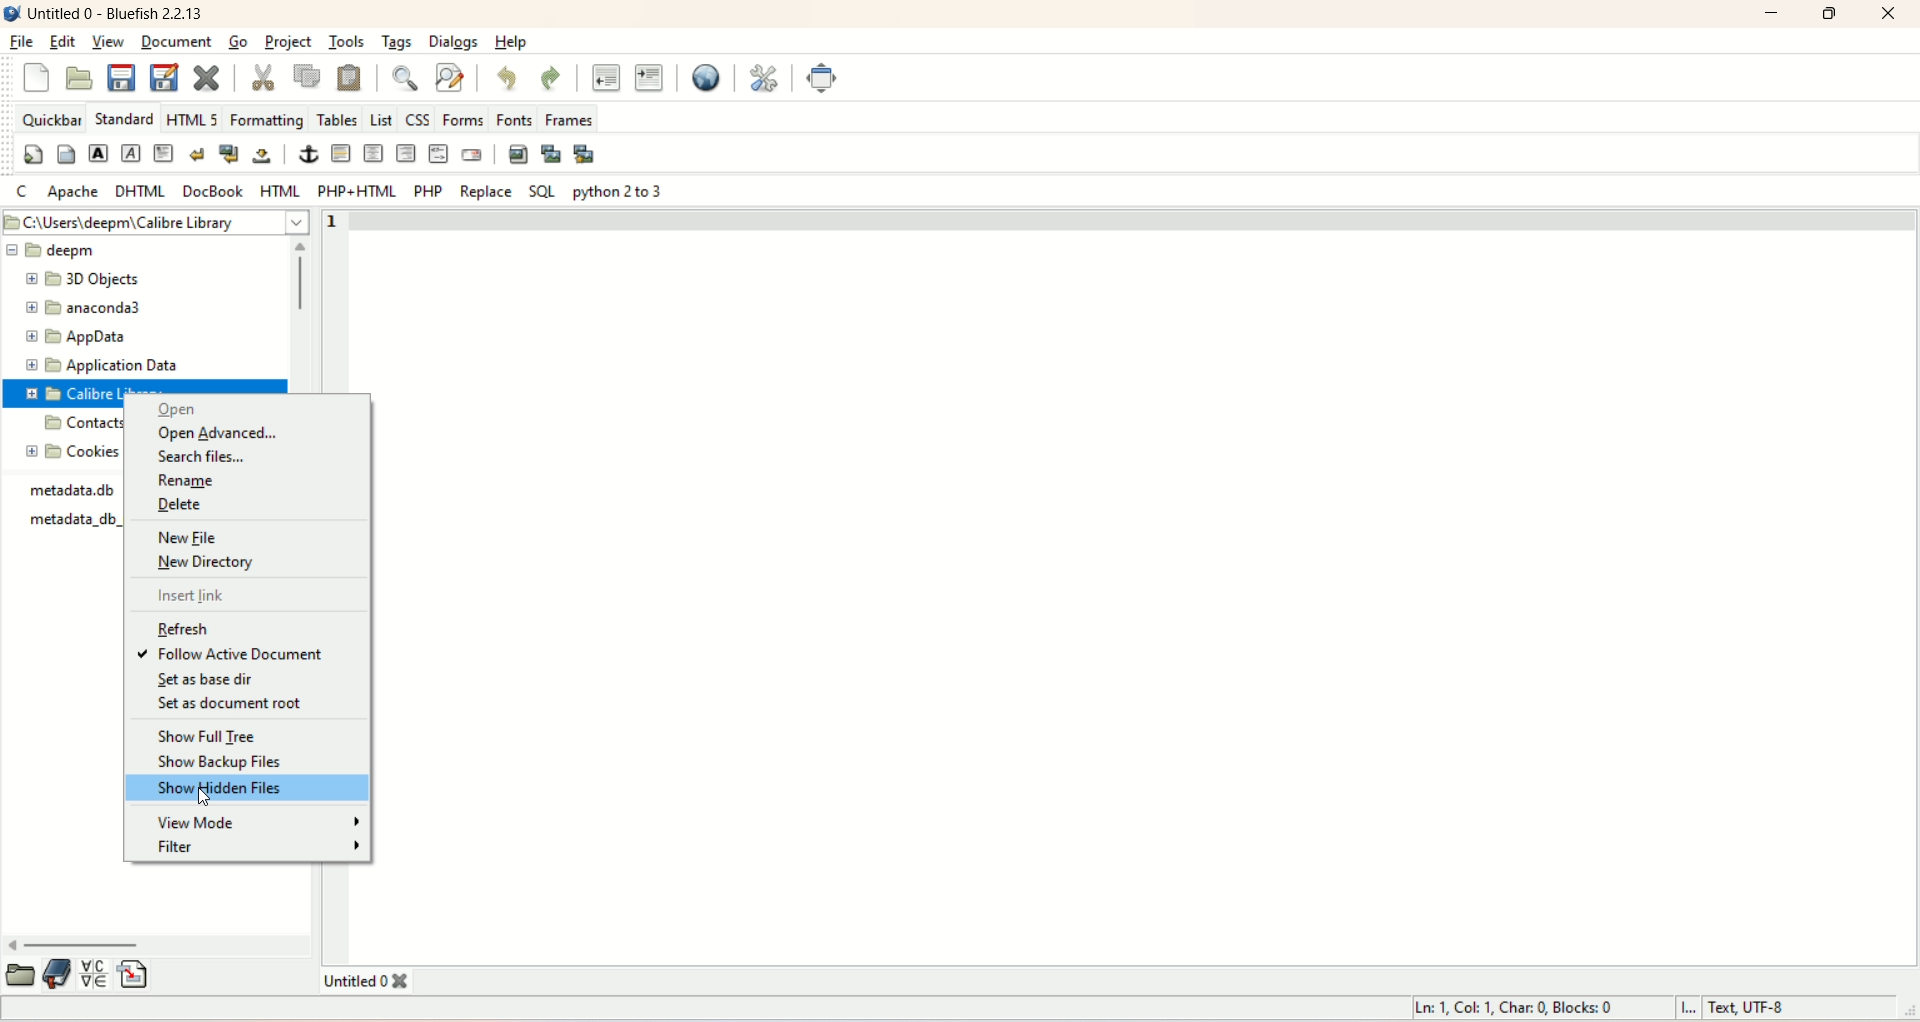  Describe the element at coordinates (251, 651) in the screenshot. I see `follow active document` at that location.